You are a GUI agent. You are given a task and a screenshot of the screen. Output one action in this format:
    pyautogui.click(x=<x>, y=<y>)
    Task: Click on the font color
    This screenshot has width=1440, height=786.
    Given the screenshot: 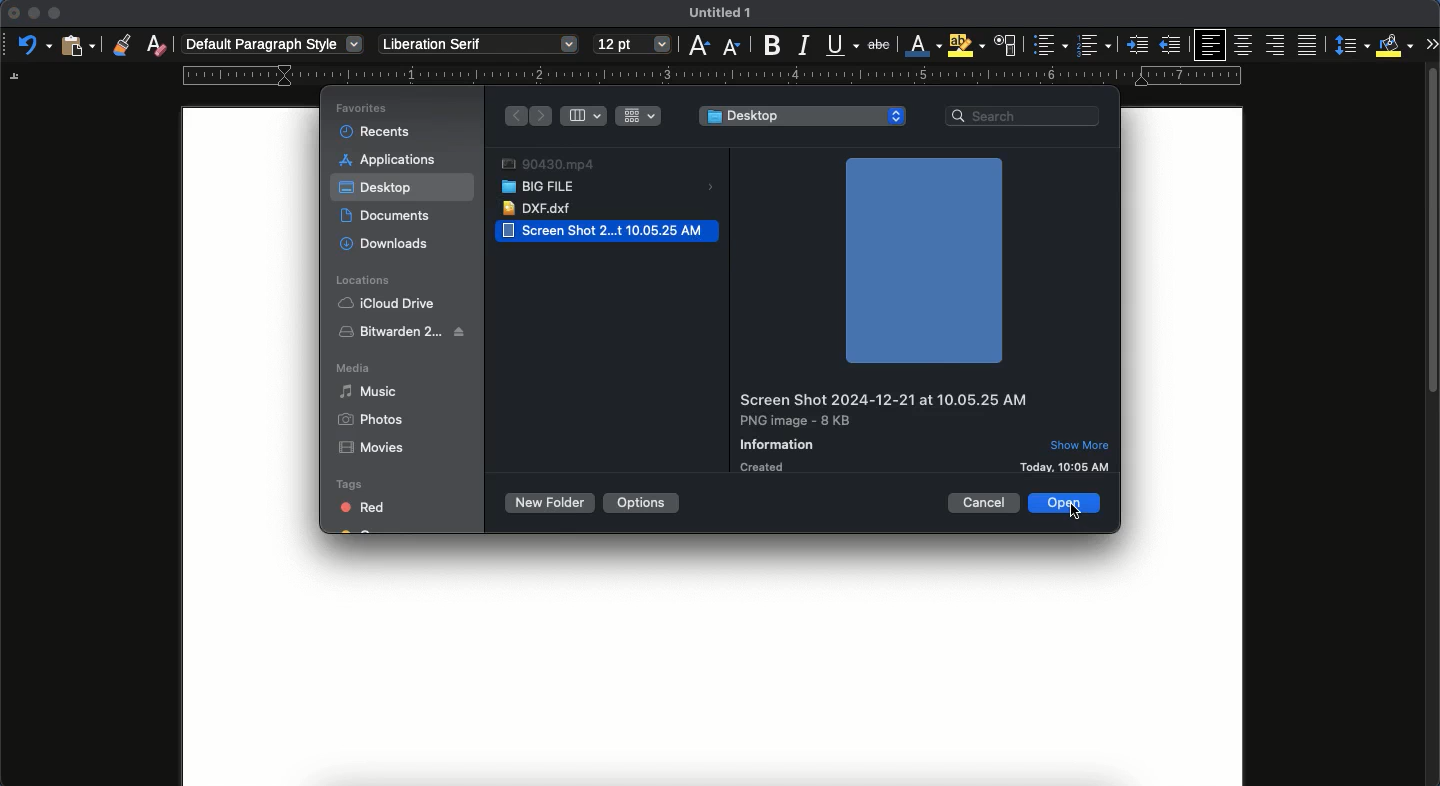 What is the action you would take?
    pyautogui.click(x=922, y=45)
    